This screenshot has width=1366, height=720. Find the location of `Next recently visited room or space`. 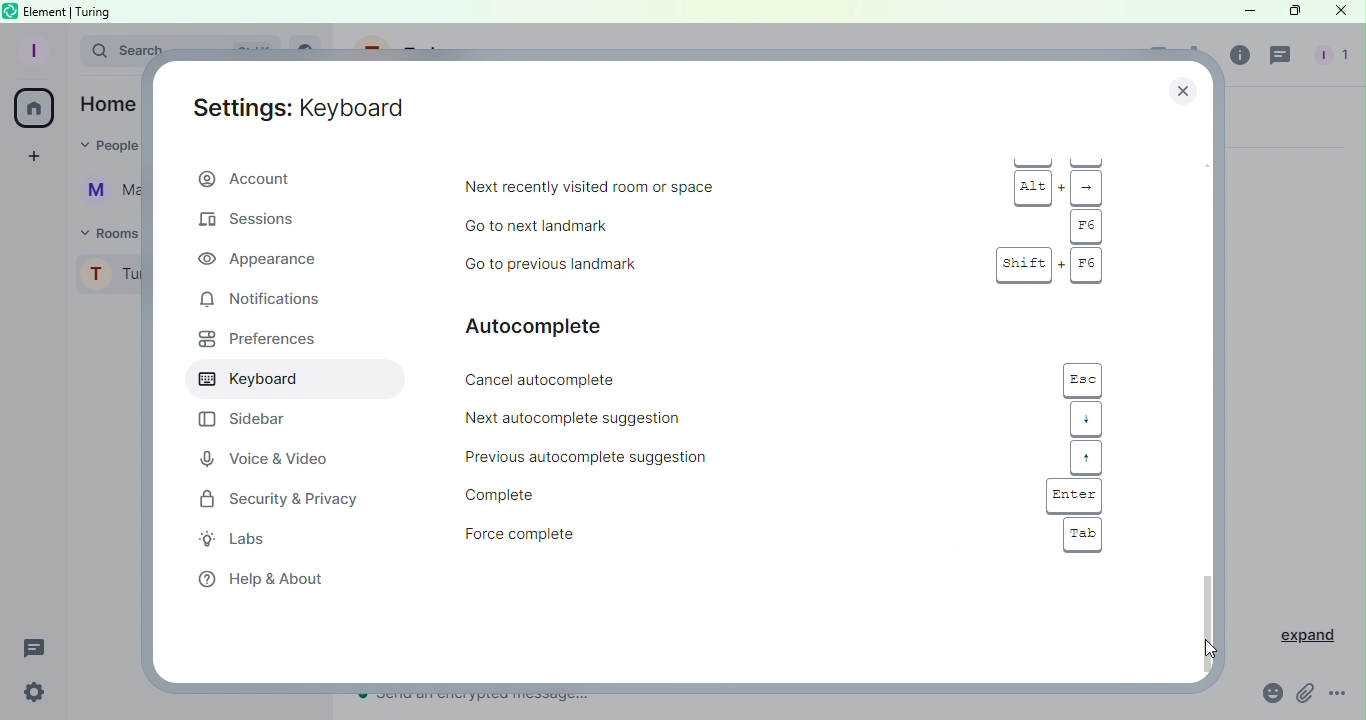

Next recently visited room or space is located at coordinates (692, 189).